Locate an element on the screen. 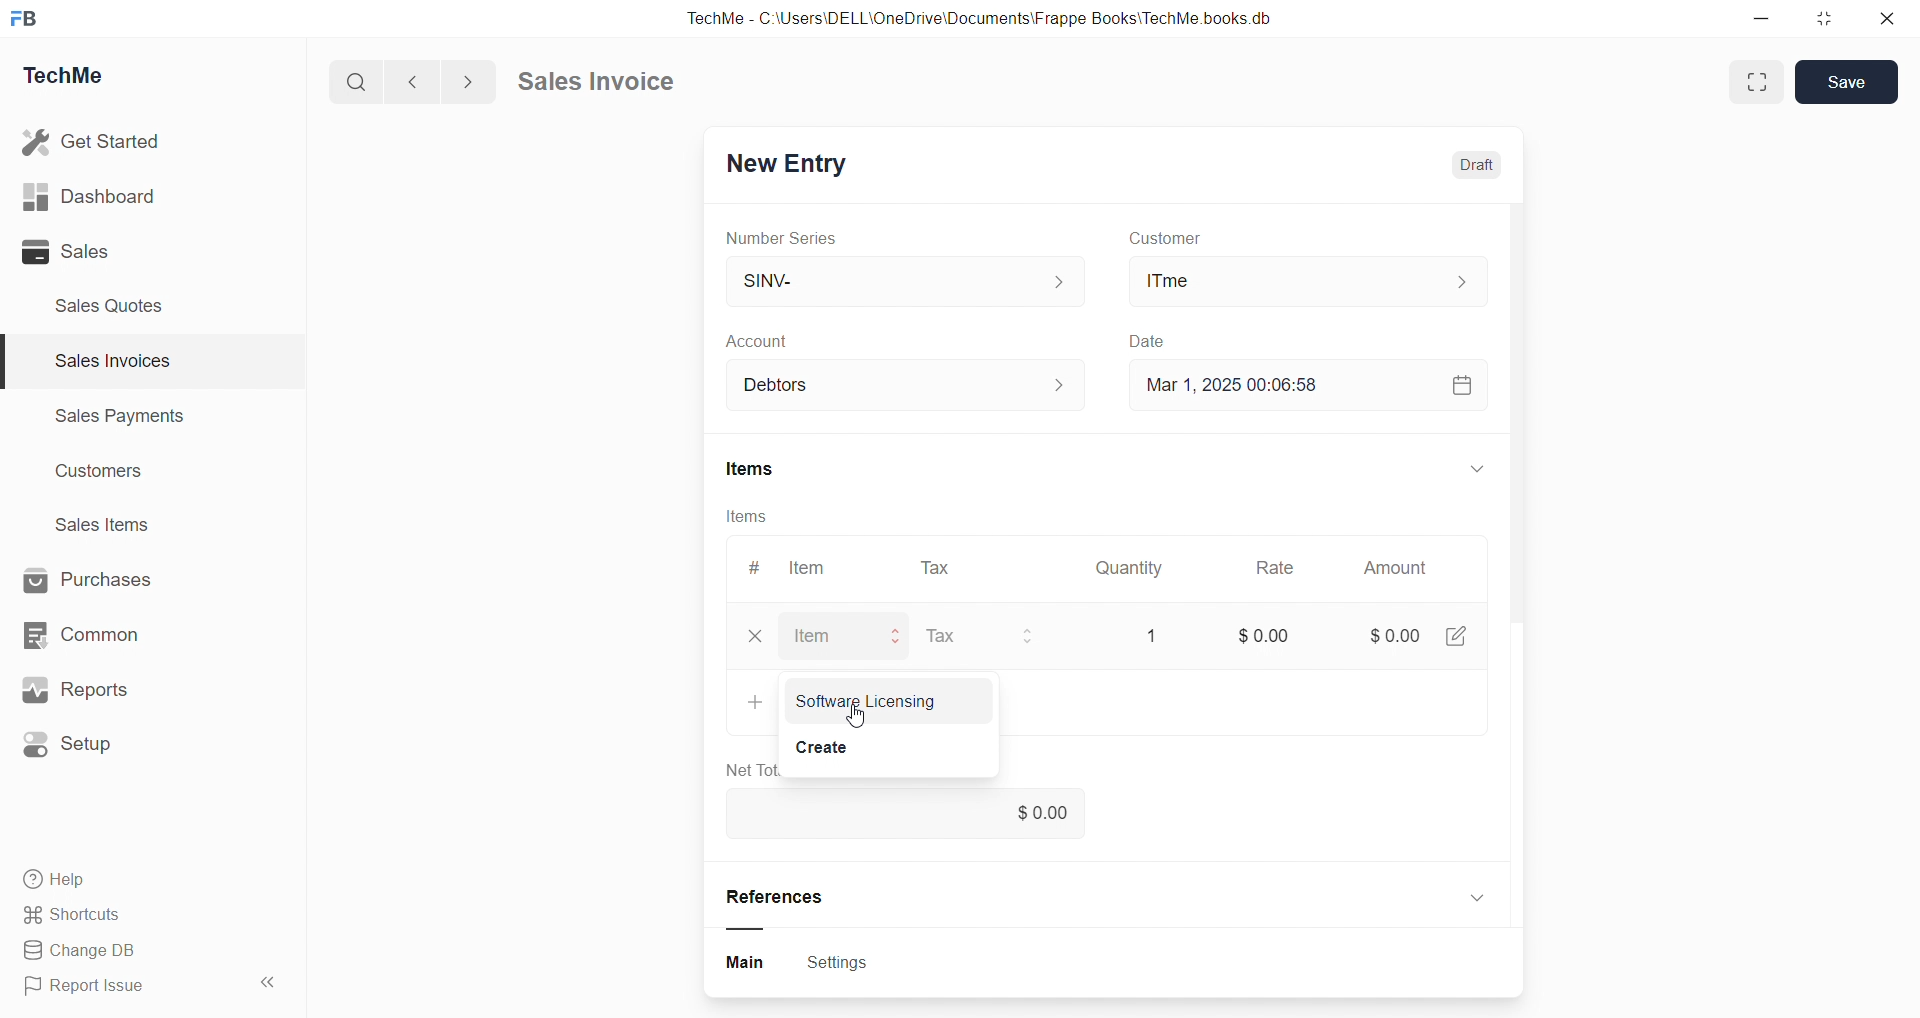 This screenshot has width=1920, height=1018. $0.00 is located at coordinates (1033, 813).